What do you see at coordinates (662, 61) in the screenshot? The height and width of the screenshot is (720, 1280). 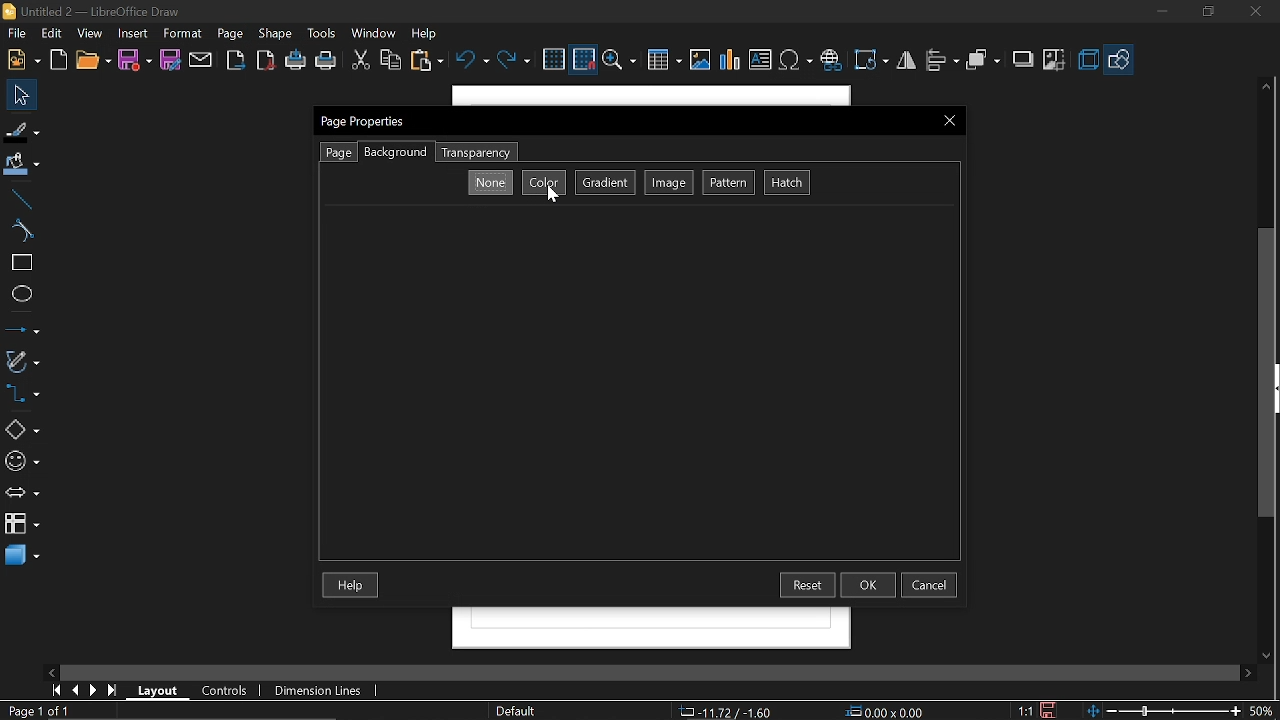 I see `Insert table` at bounding box center [662, 61].